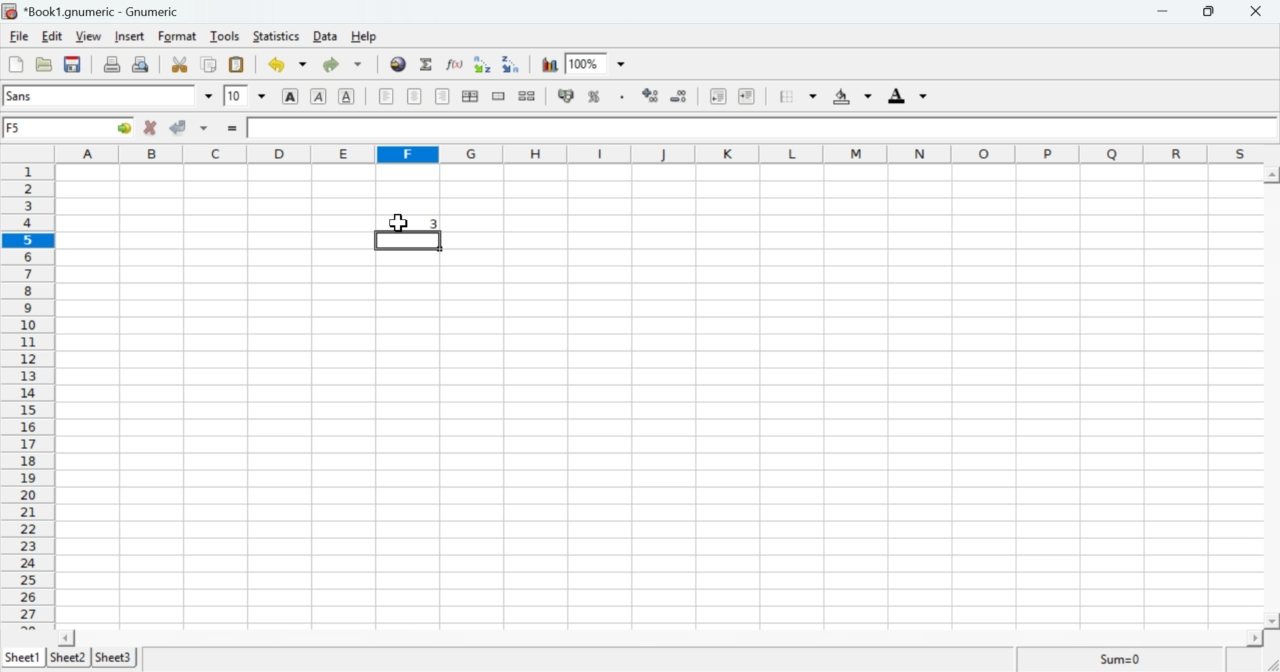  What do you see at coordinates (426, 224) in the screenshot?
I see `Round up number` at bounding box center [426, 224].